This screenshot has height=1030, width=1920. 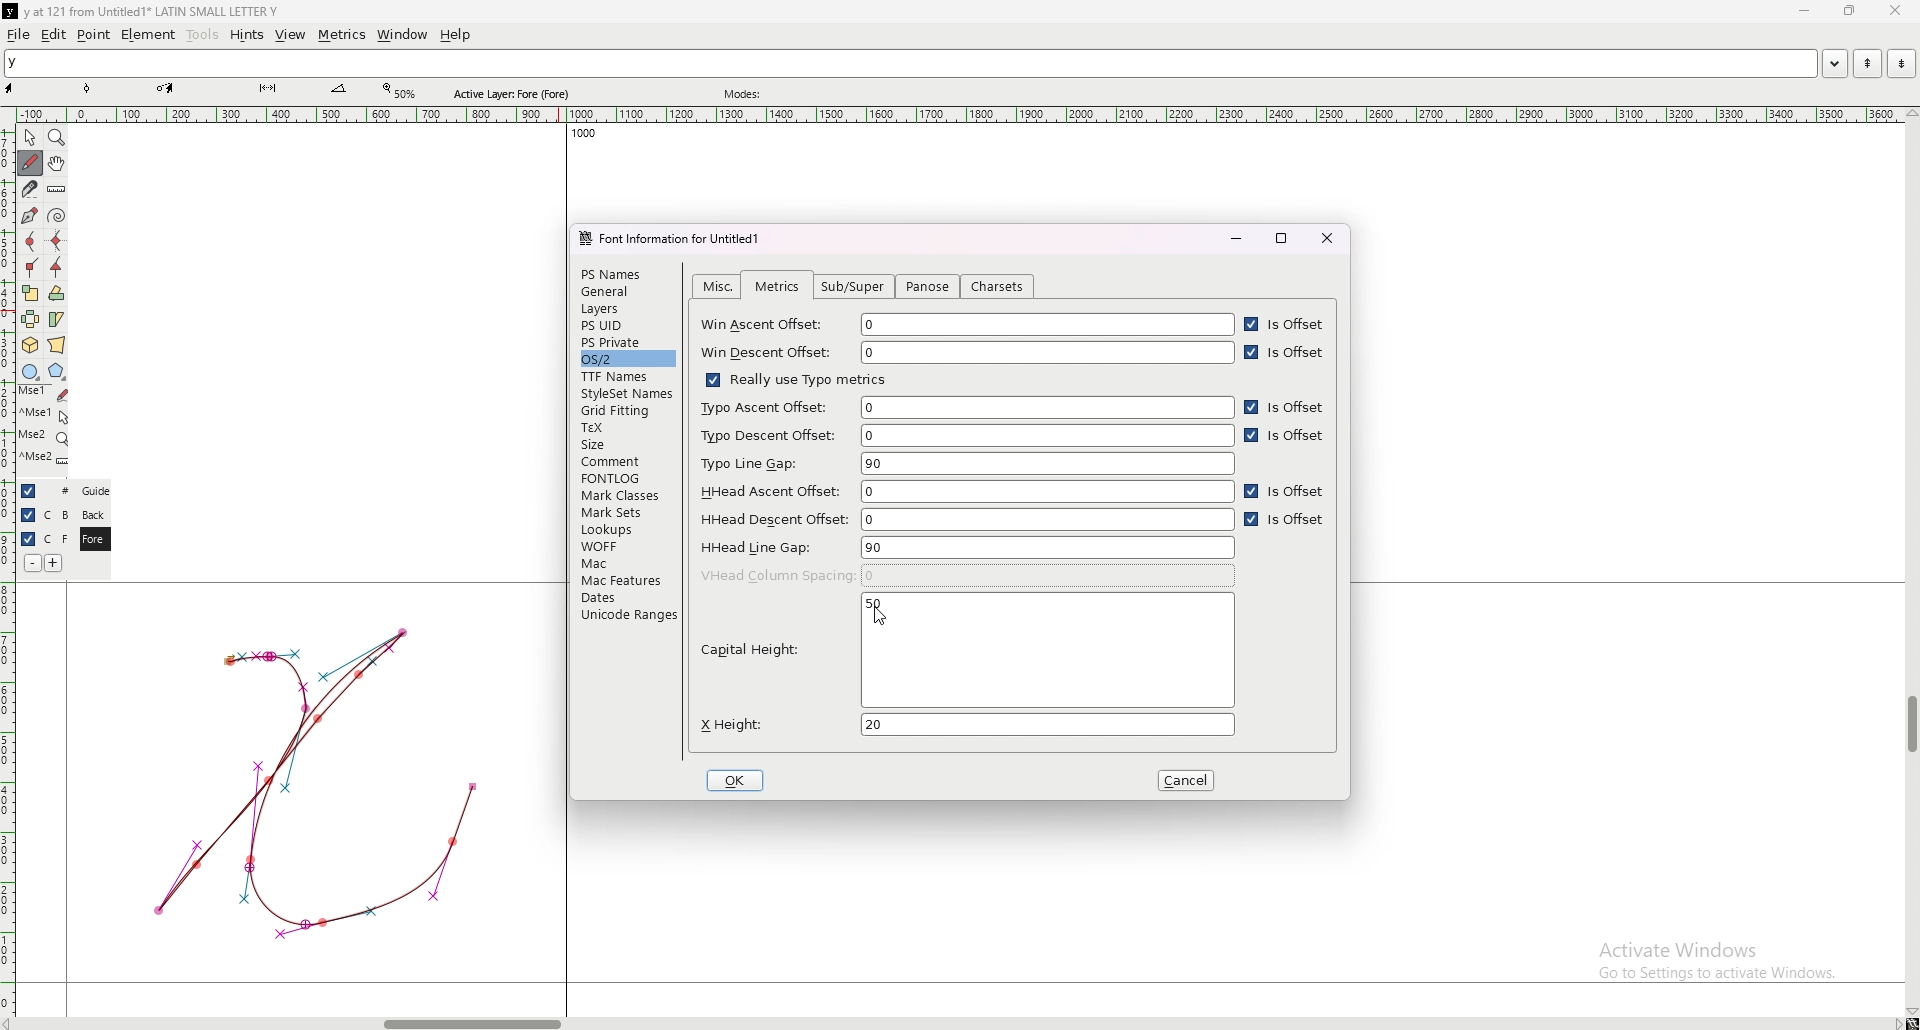 I want to click on scroll down, so click(x=1911, y=1012).